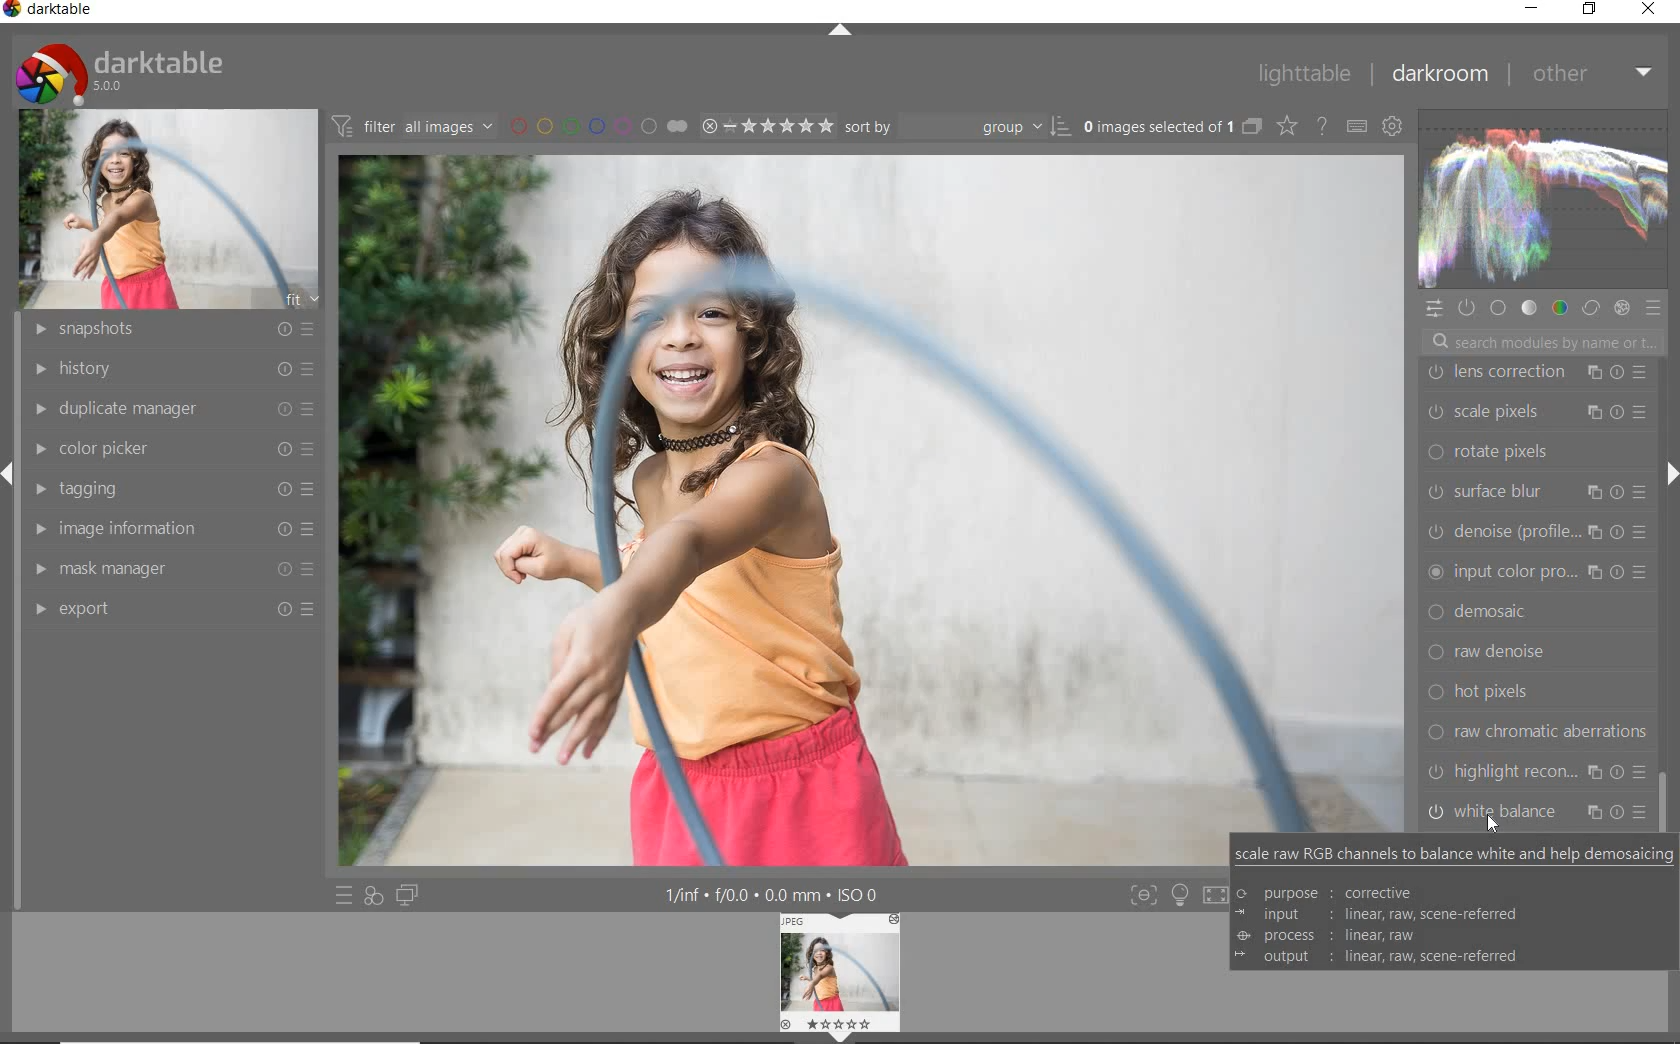  What do you see at coordinates (1468, 309) in the screenshot?
I see `show only active module` at bounding box center [1468, 309].